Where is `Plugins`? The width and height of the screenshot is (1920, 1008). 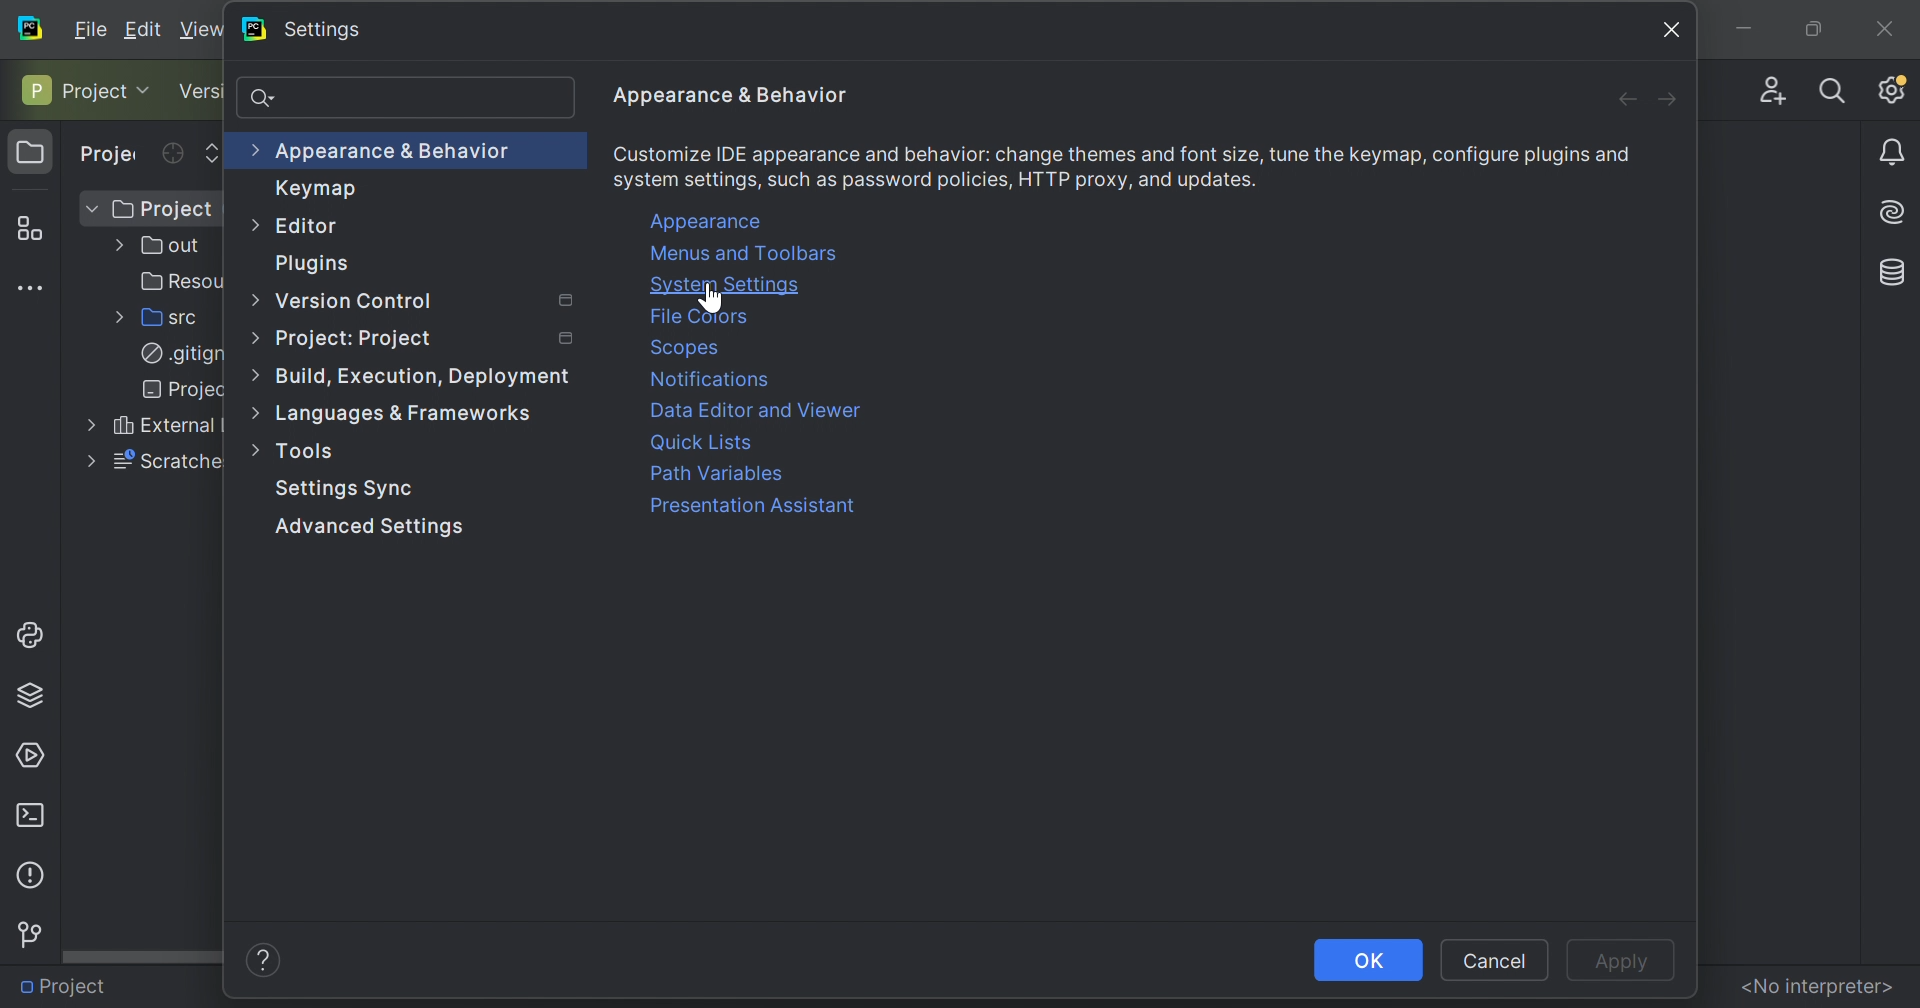
Plugins is located at coordinates (311, 264).